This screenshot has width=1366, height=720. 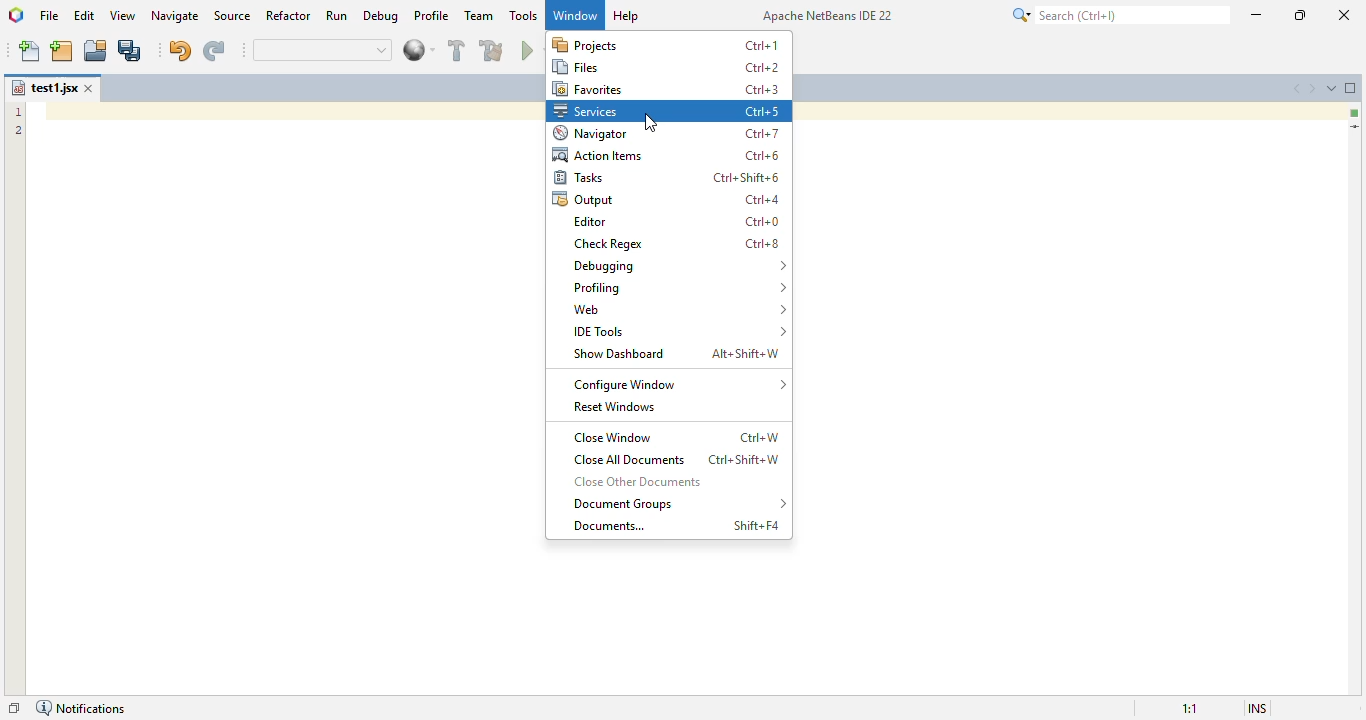 I want to click on build project, so click(x=456, y=50).